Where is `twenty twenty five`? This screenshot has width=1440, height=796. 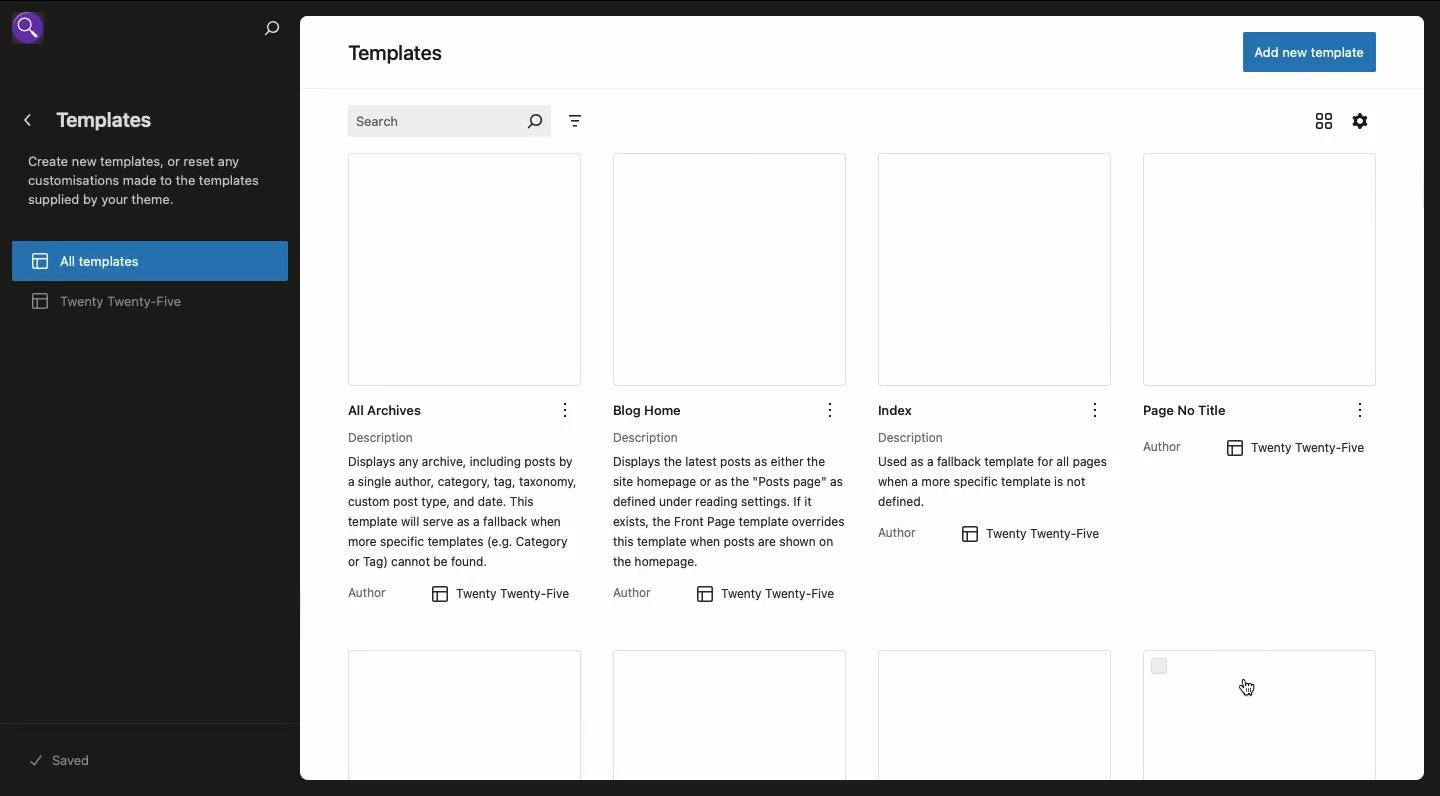
twenty twenty five is located at coordinates (760, 595).